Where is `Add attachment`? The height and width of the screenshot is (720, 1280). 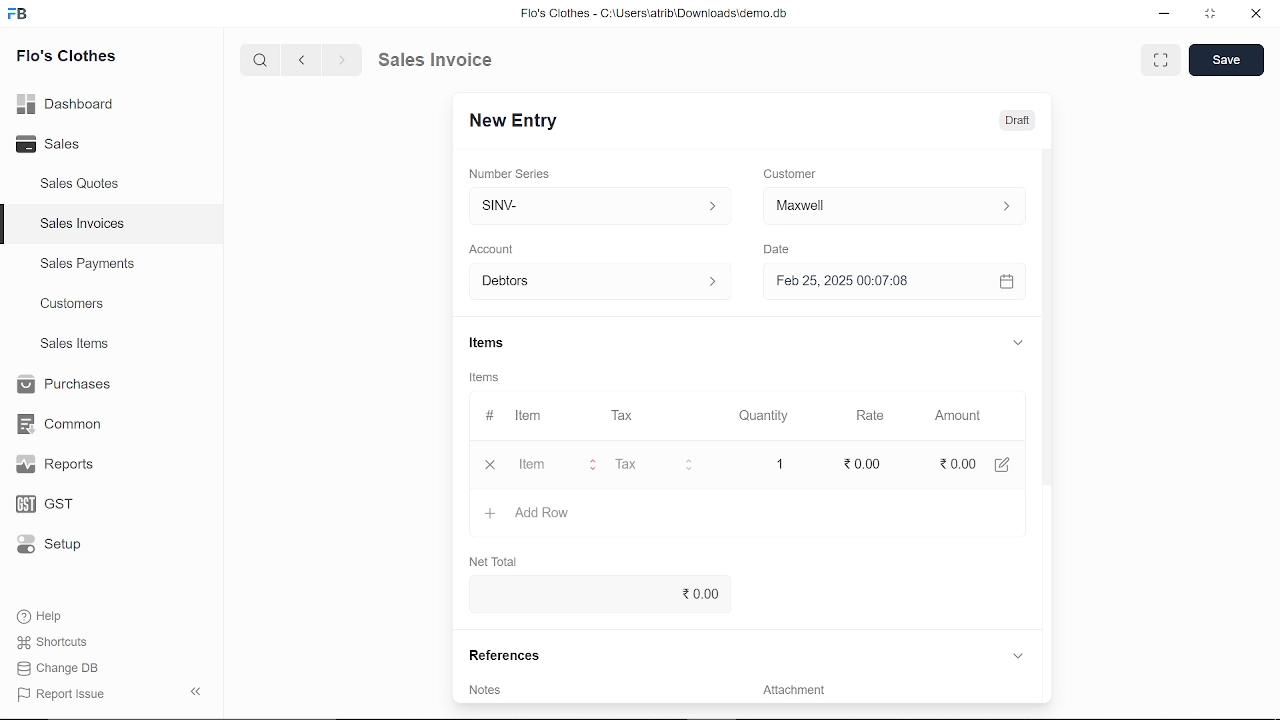 Add attachment is located at coordinates (886, 693).